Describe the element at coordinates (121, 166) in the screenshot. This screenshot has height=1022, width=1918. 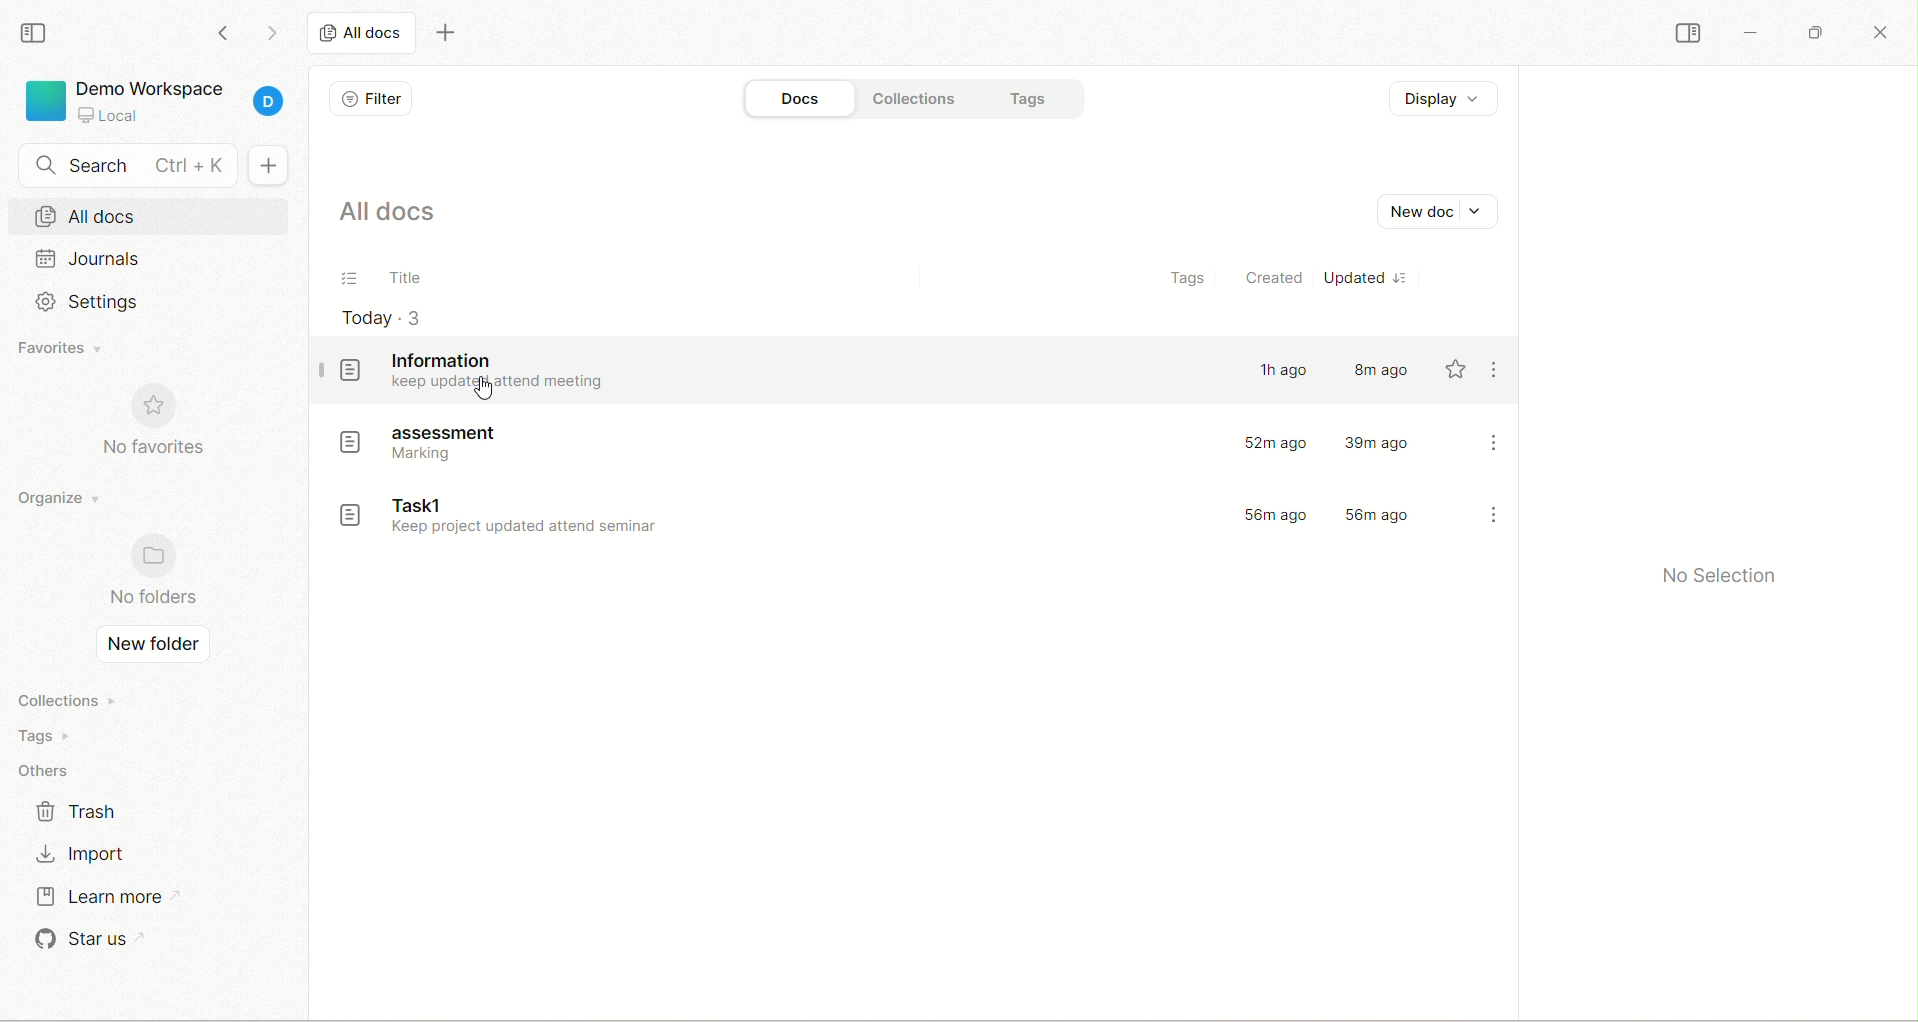
I see `search` at that location.